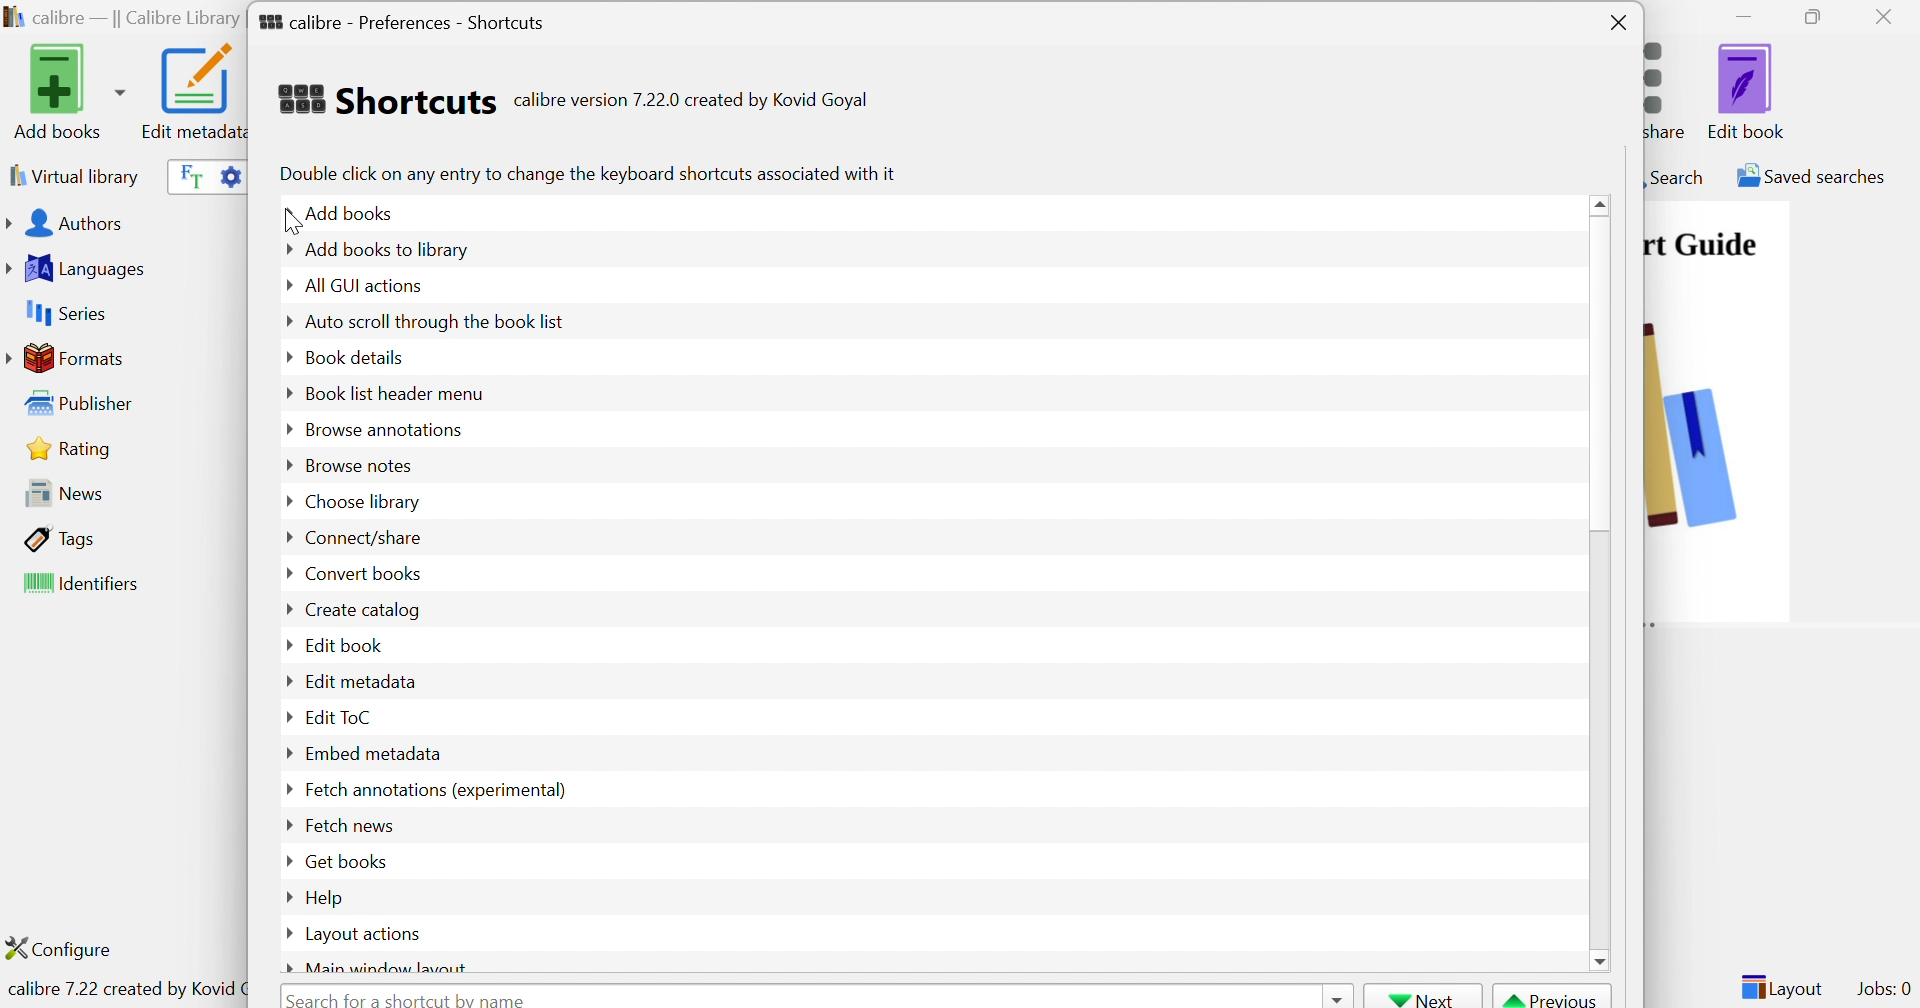 This screenshot has height=1008, width=1920. Describe the element at coordinates (1701, 244) in the screenshot. I see `Quick Start Guide` at that location.